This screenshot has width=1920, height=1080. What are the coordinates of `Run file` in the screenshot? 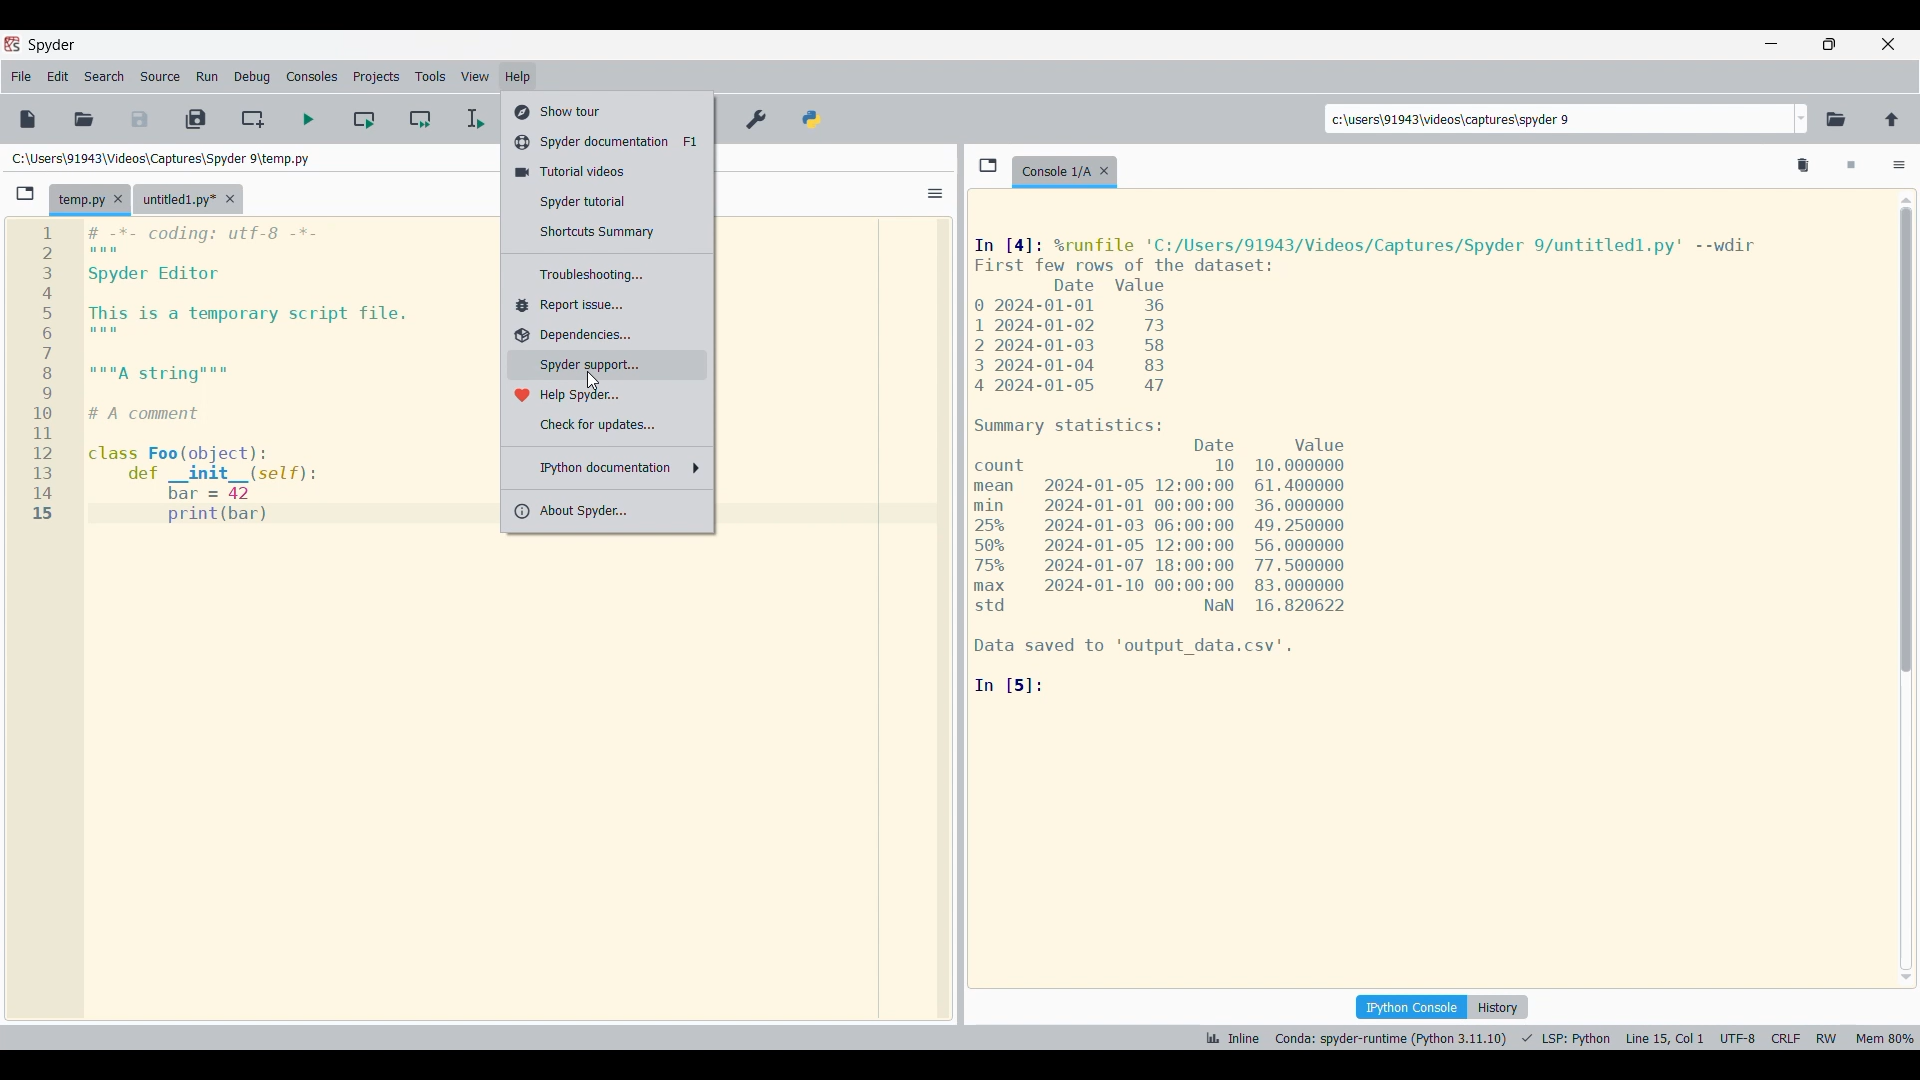 It's located at (308, 120).